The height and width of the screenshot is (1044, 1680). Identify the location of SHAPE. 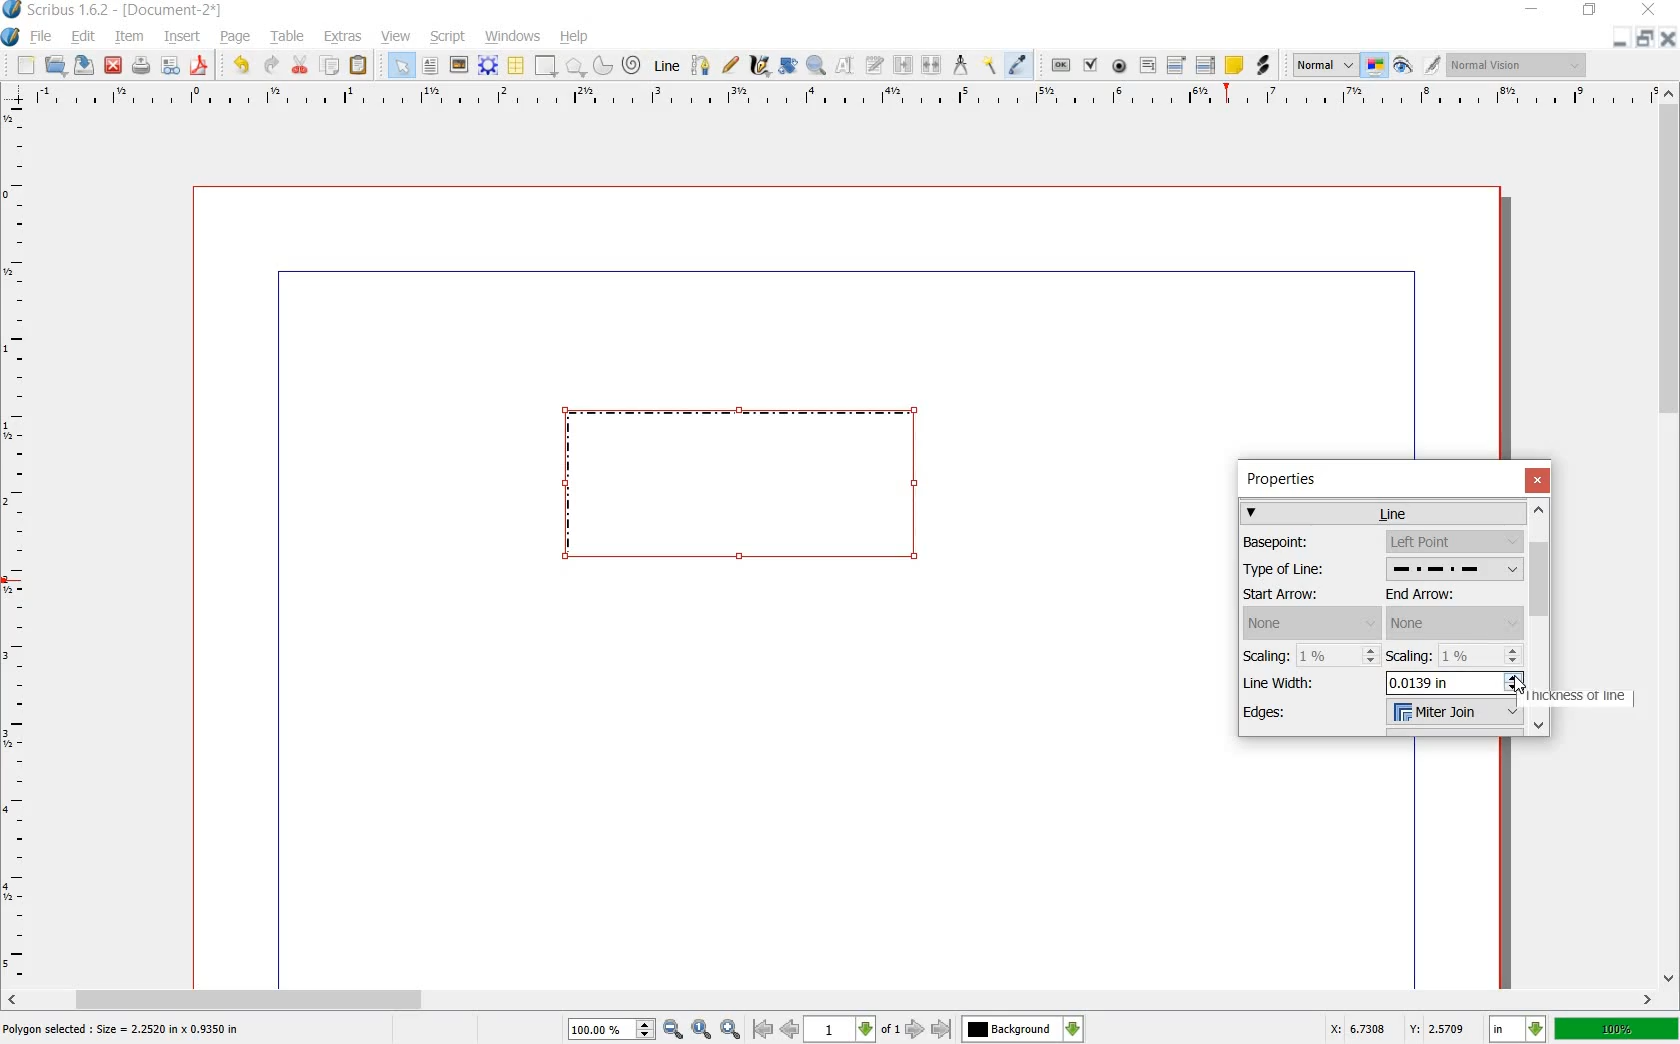
(545, 65).